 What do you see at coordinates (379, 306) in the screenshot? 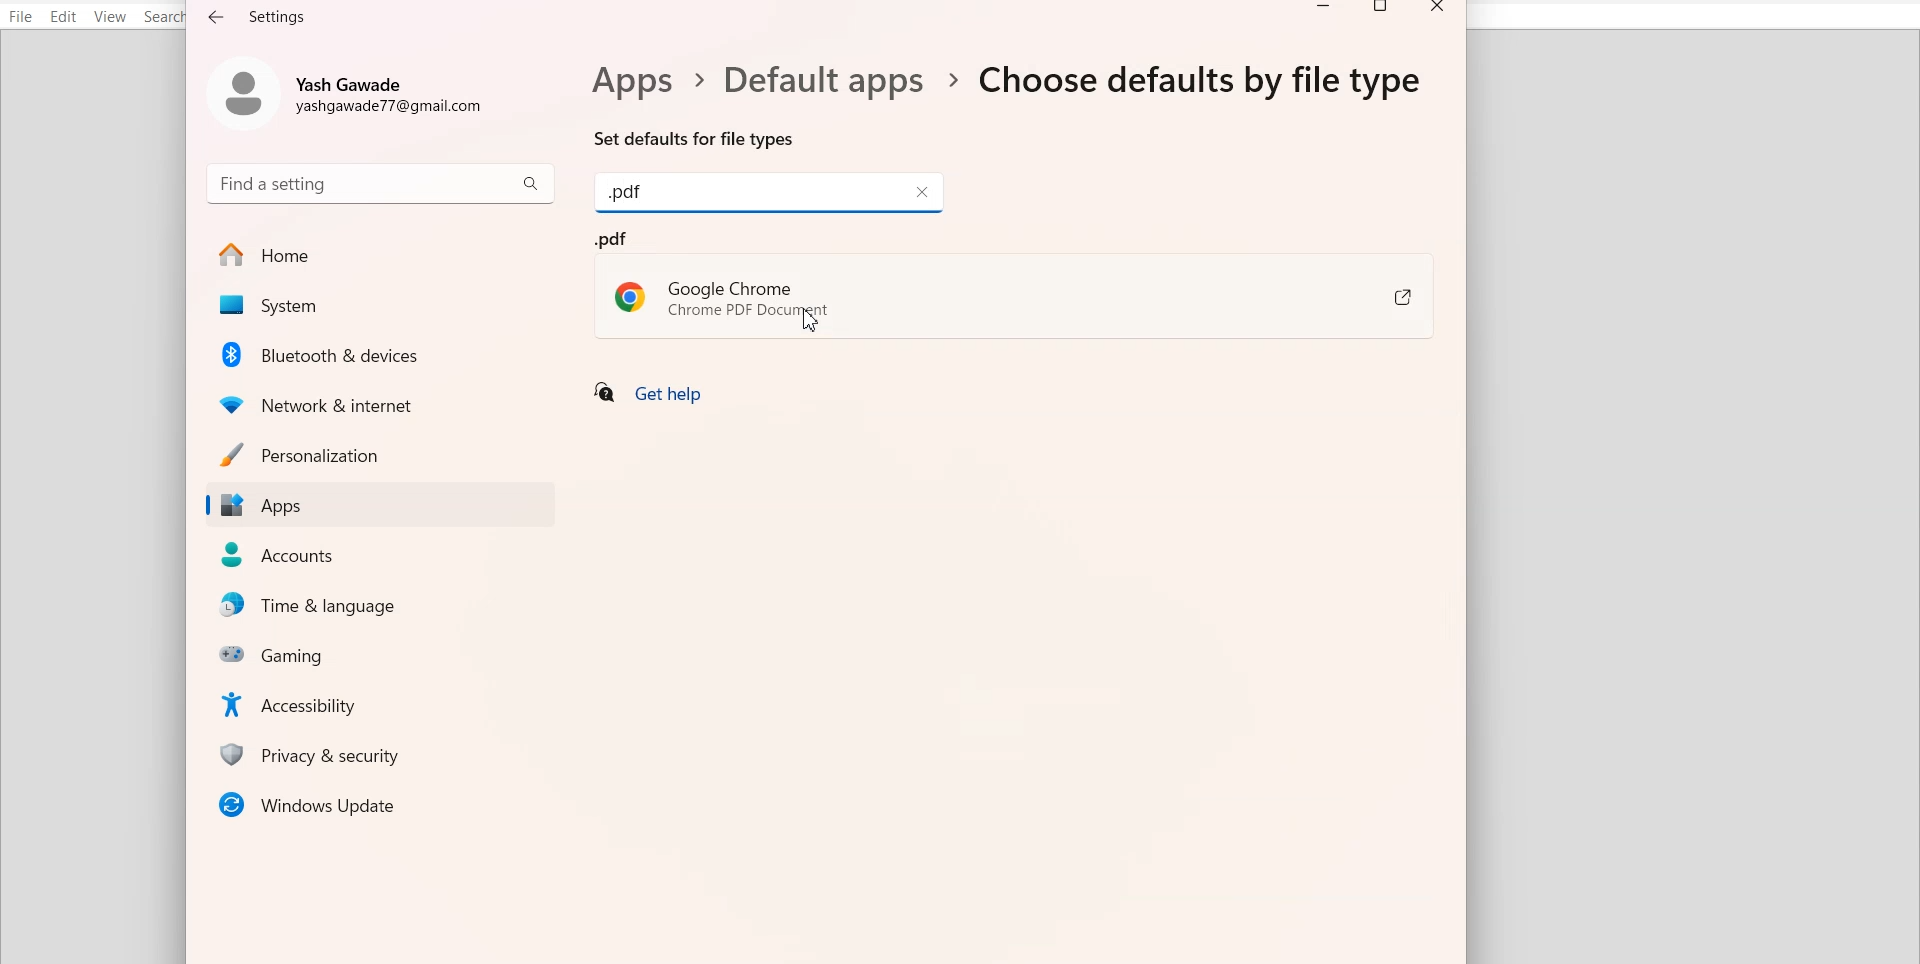
I see `System` at bounding box center [379, 306].